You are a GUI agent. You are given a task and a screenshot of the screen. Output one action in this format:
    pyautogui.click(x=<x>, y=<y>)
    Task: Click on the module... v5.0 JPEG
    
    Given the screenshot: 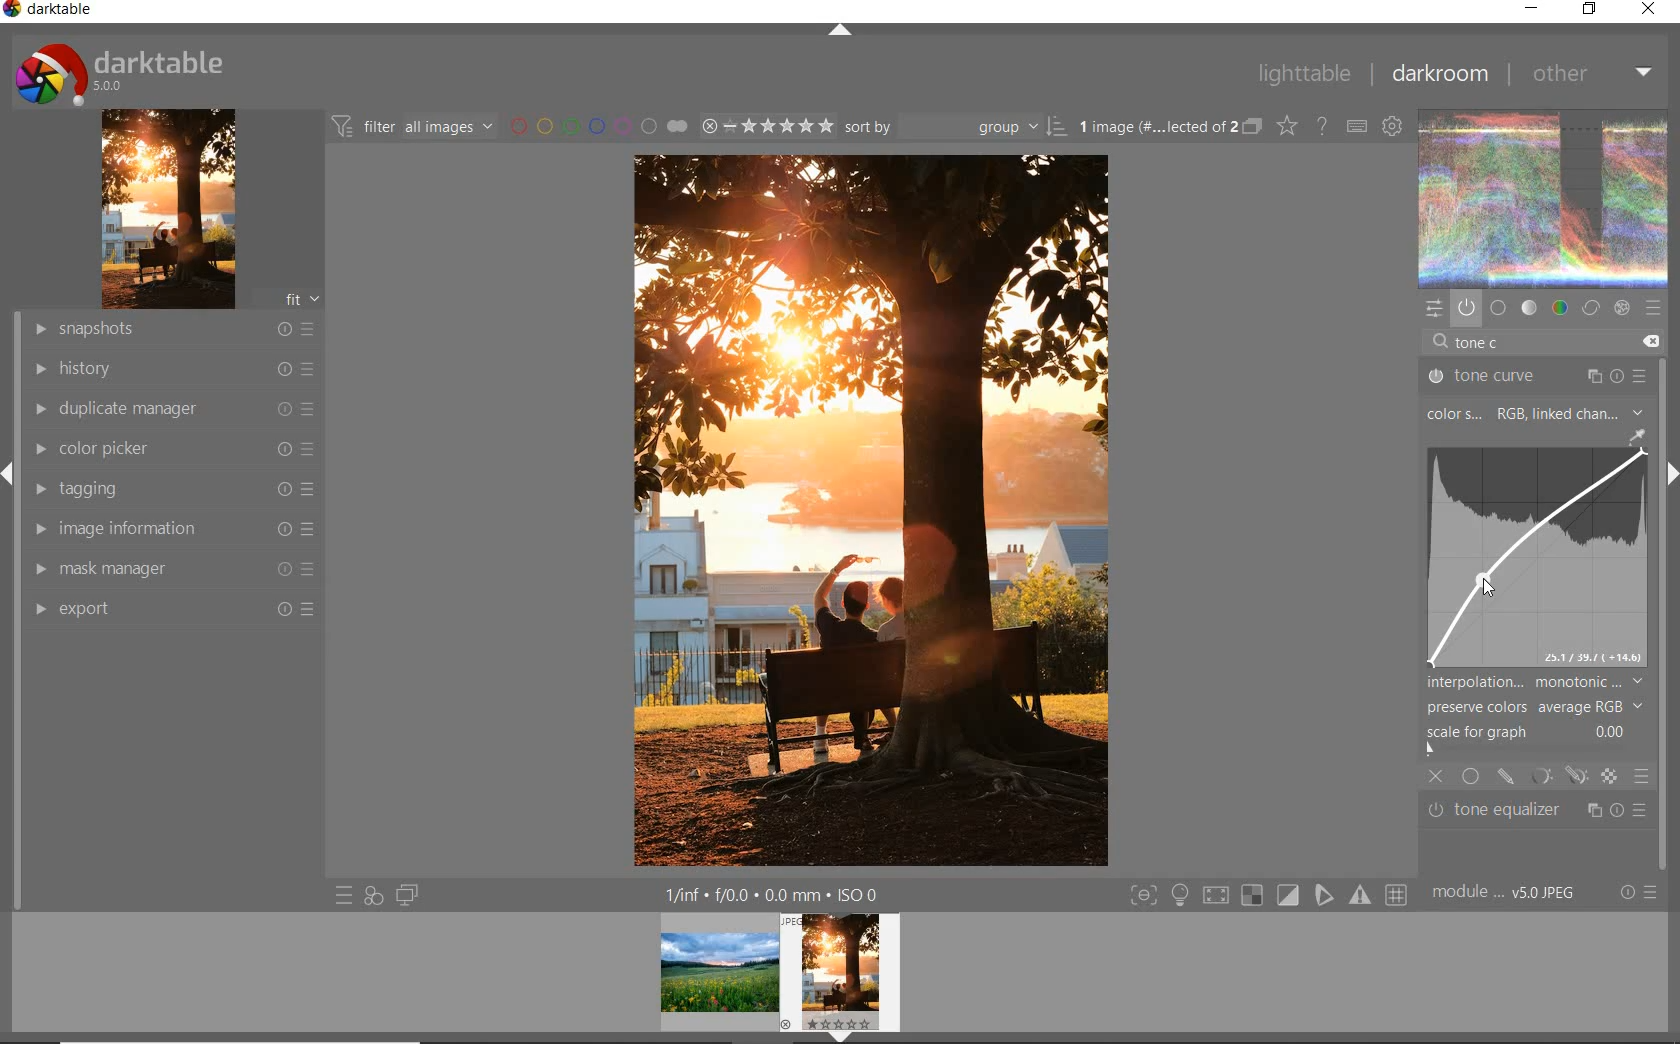 What is the action you would take?
    pyautogui.click(x=1507, y=892)
    